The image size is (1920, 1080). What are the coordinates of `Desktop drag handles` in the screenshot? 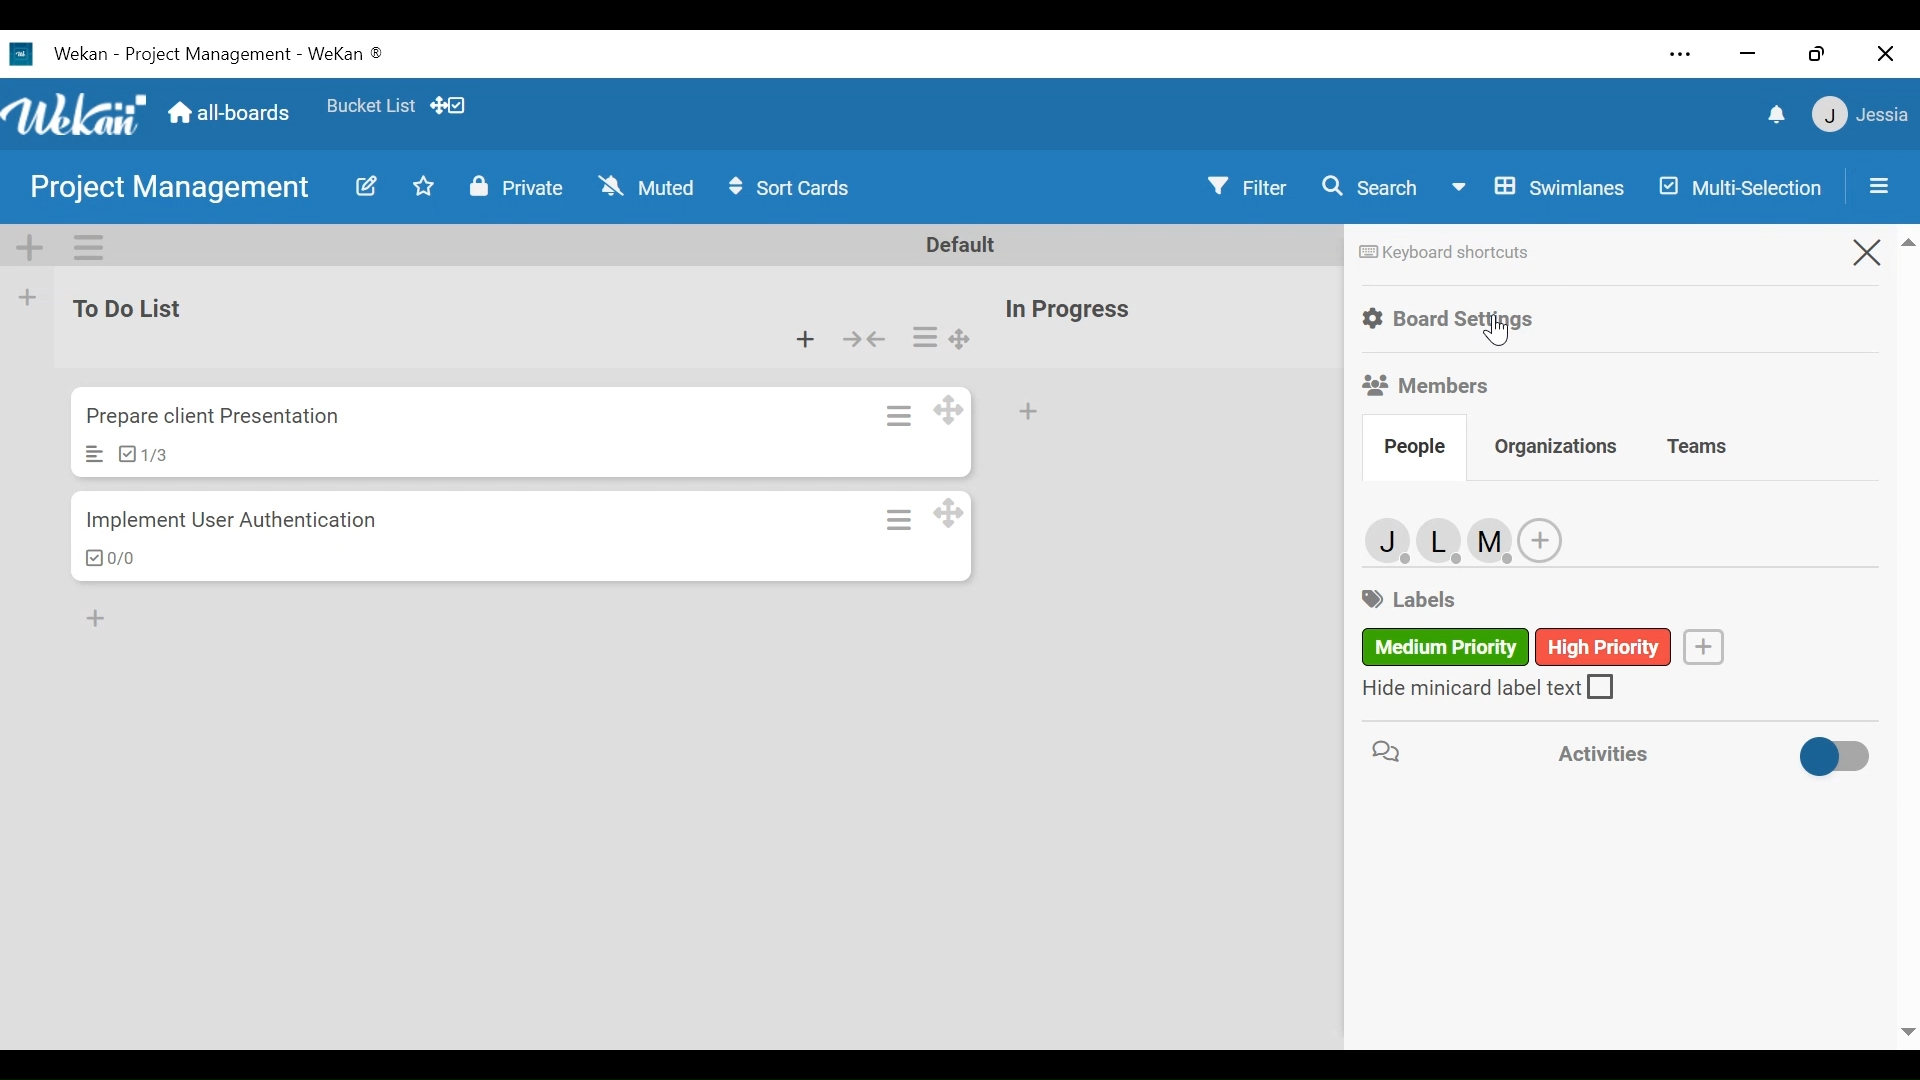 It's located at (947, 514).